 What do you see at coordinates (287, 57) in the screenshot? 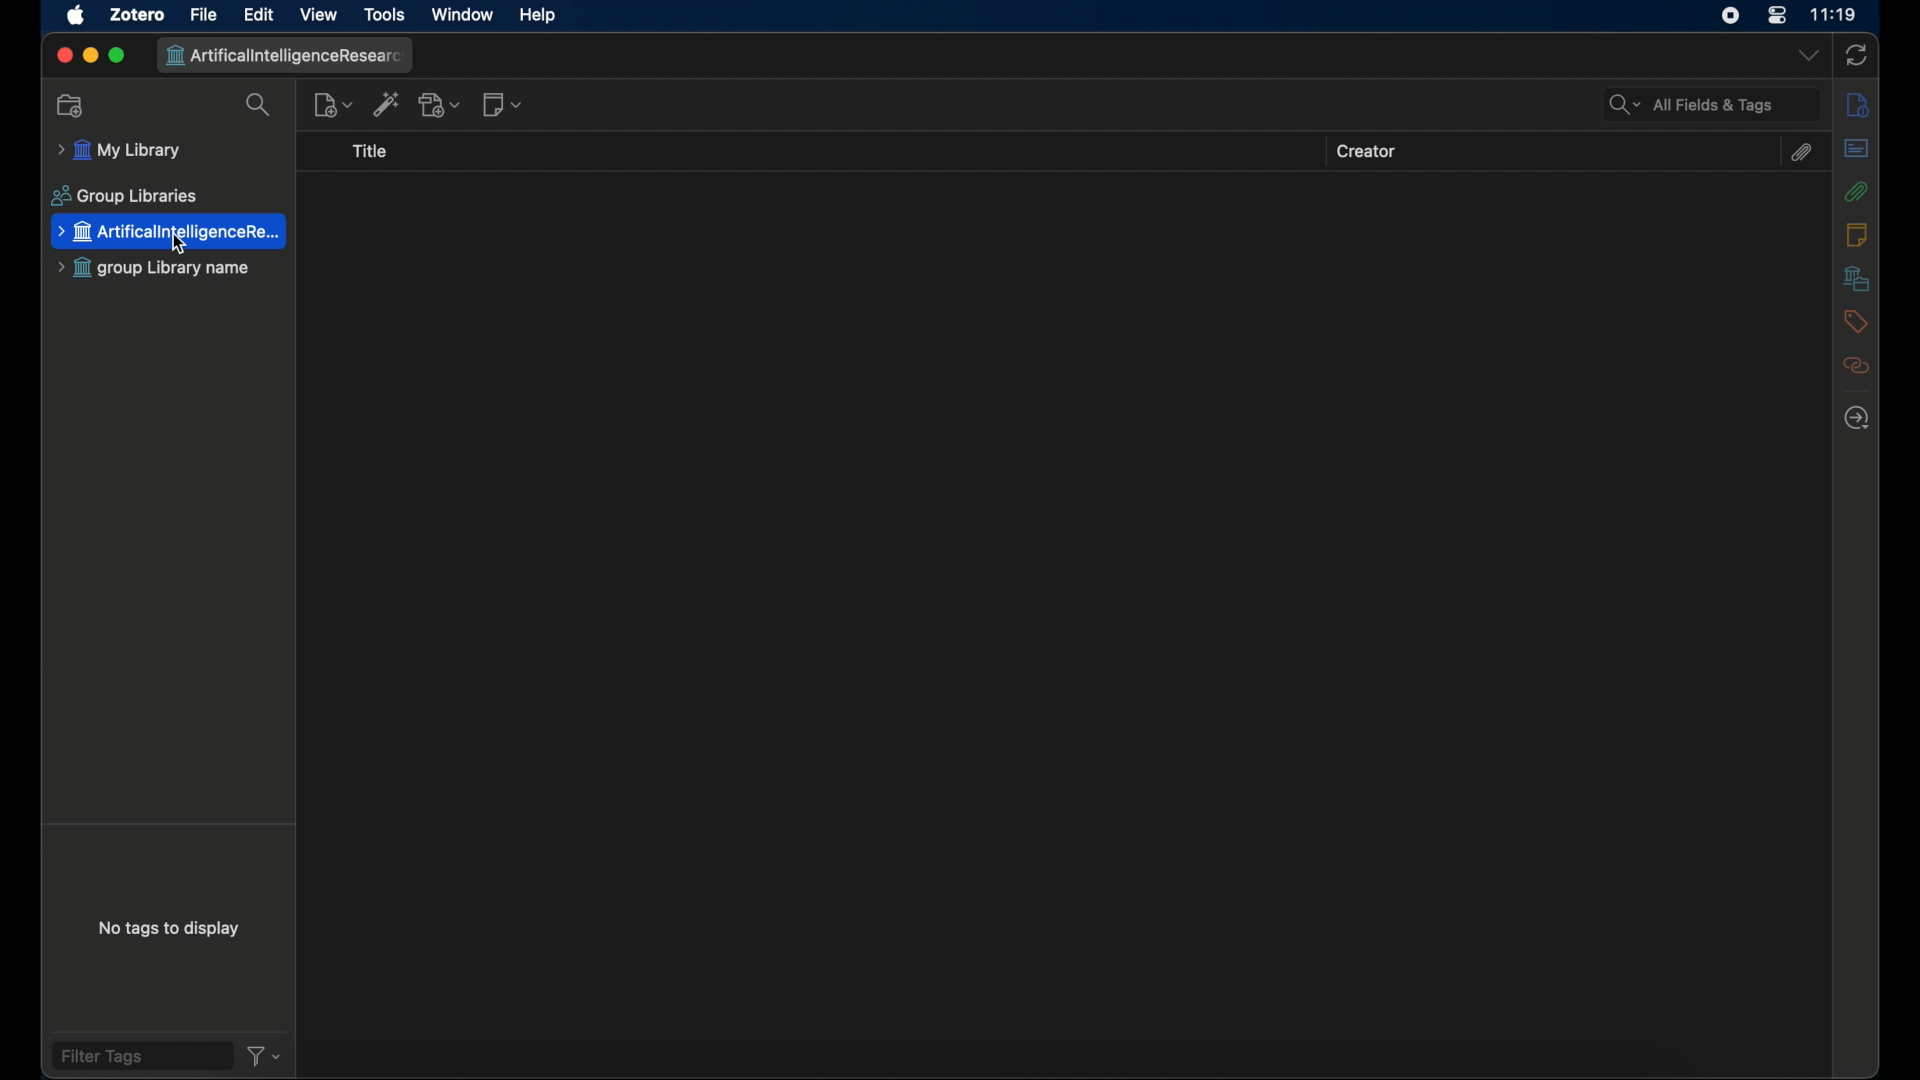
I see `group library tab` at bounding box center [287, 57].